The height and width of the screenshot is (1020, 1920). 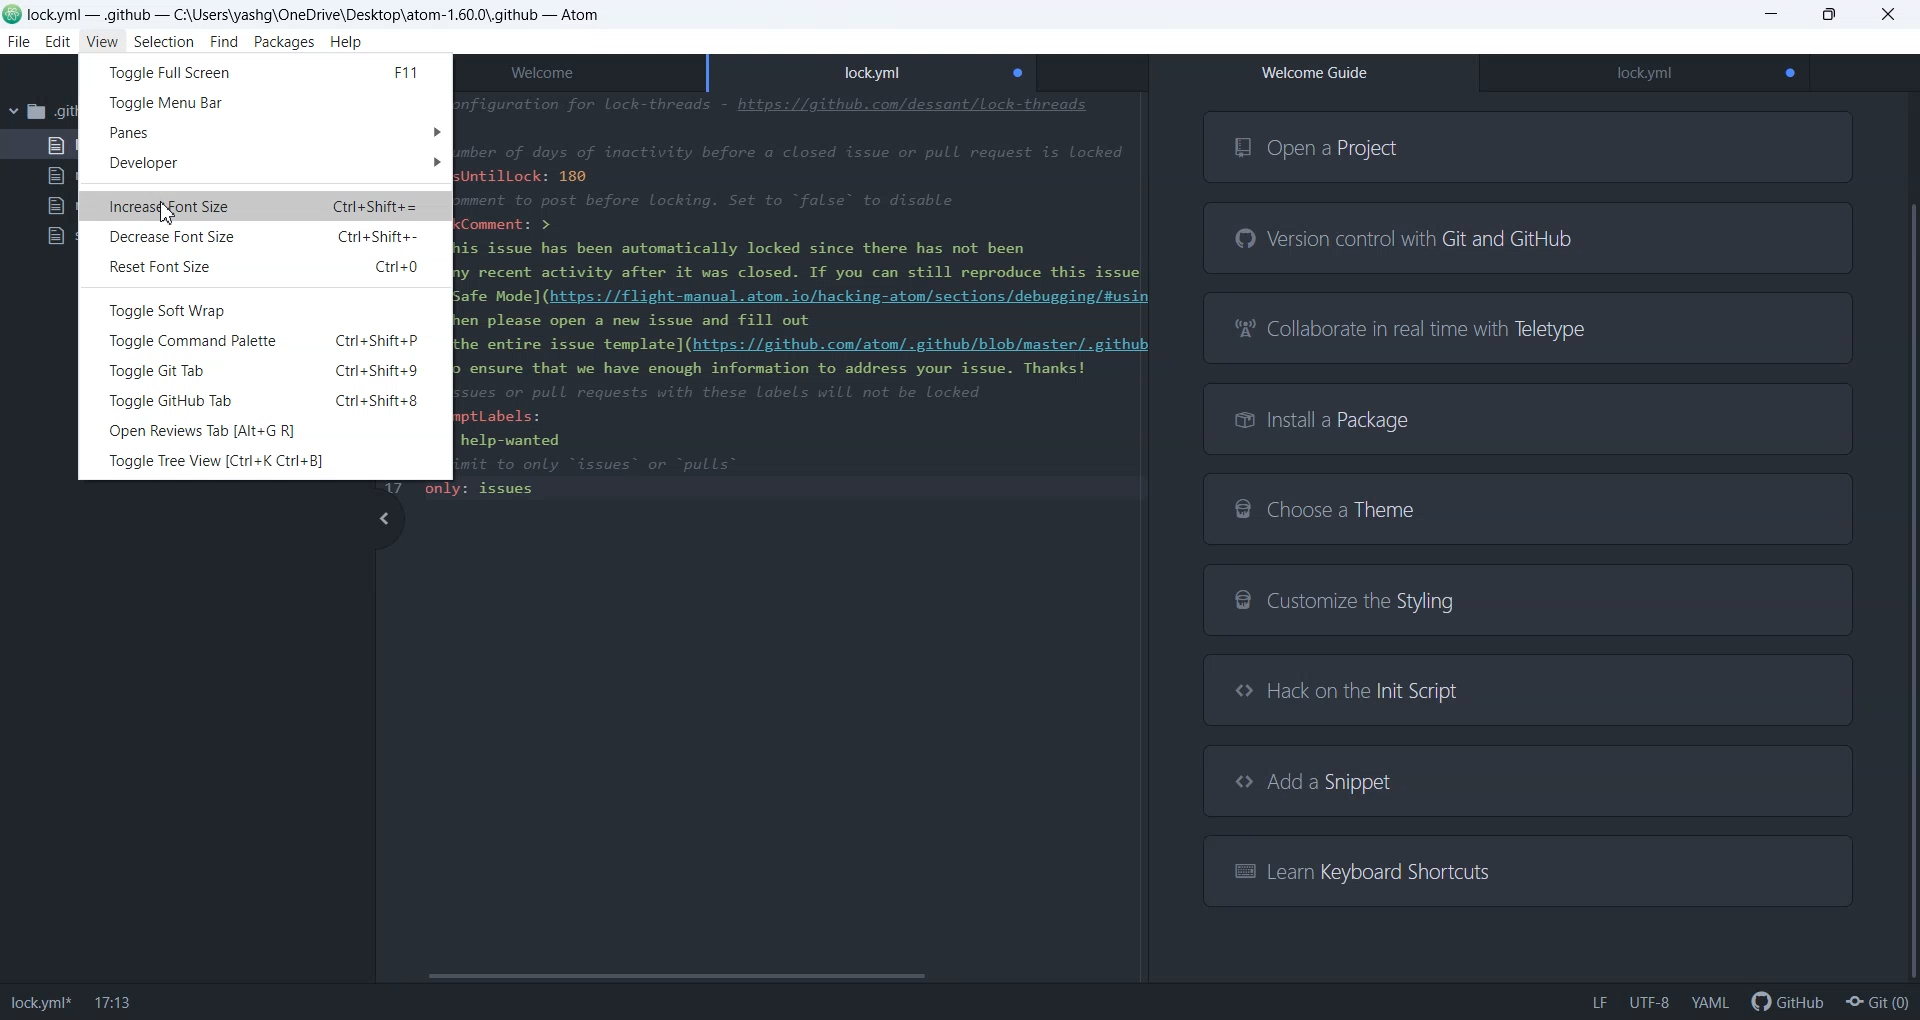 What do you see at coordinates (1529, 239) in the screenshot?
I see `Version control with Git and GitHub` at bounding box center [1529, 239].